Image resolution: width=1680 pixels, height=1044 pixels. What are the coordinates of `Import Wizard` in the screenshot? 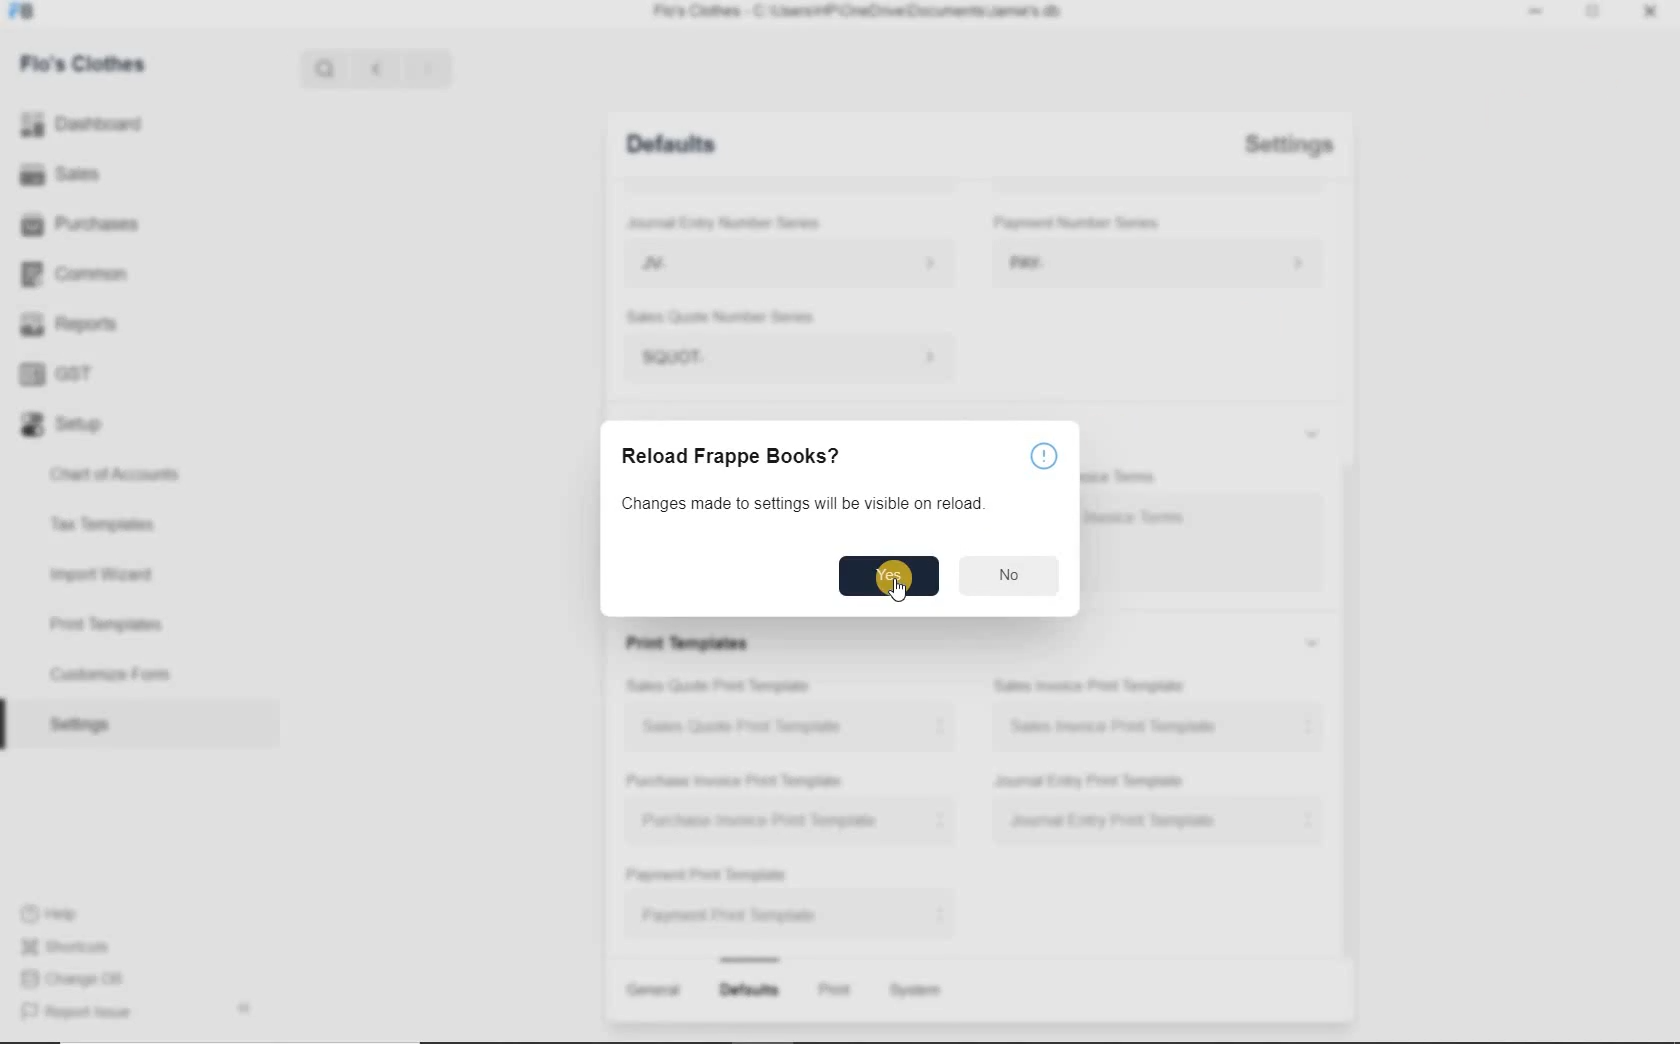 It's located at (103, 578).